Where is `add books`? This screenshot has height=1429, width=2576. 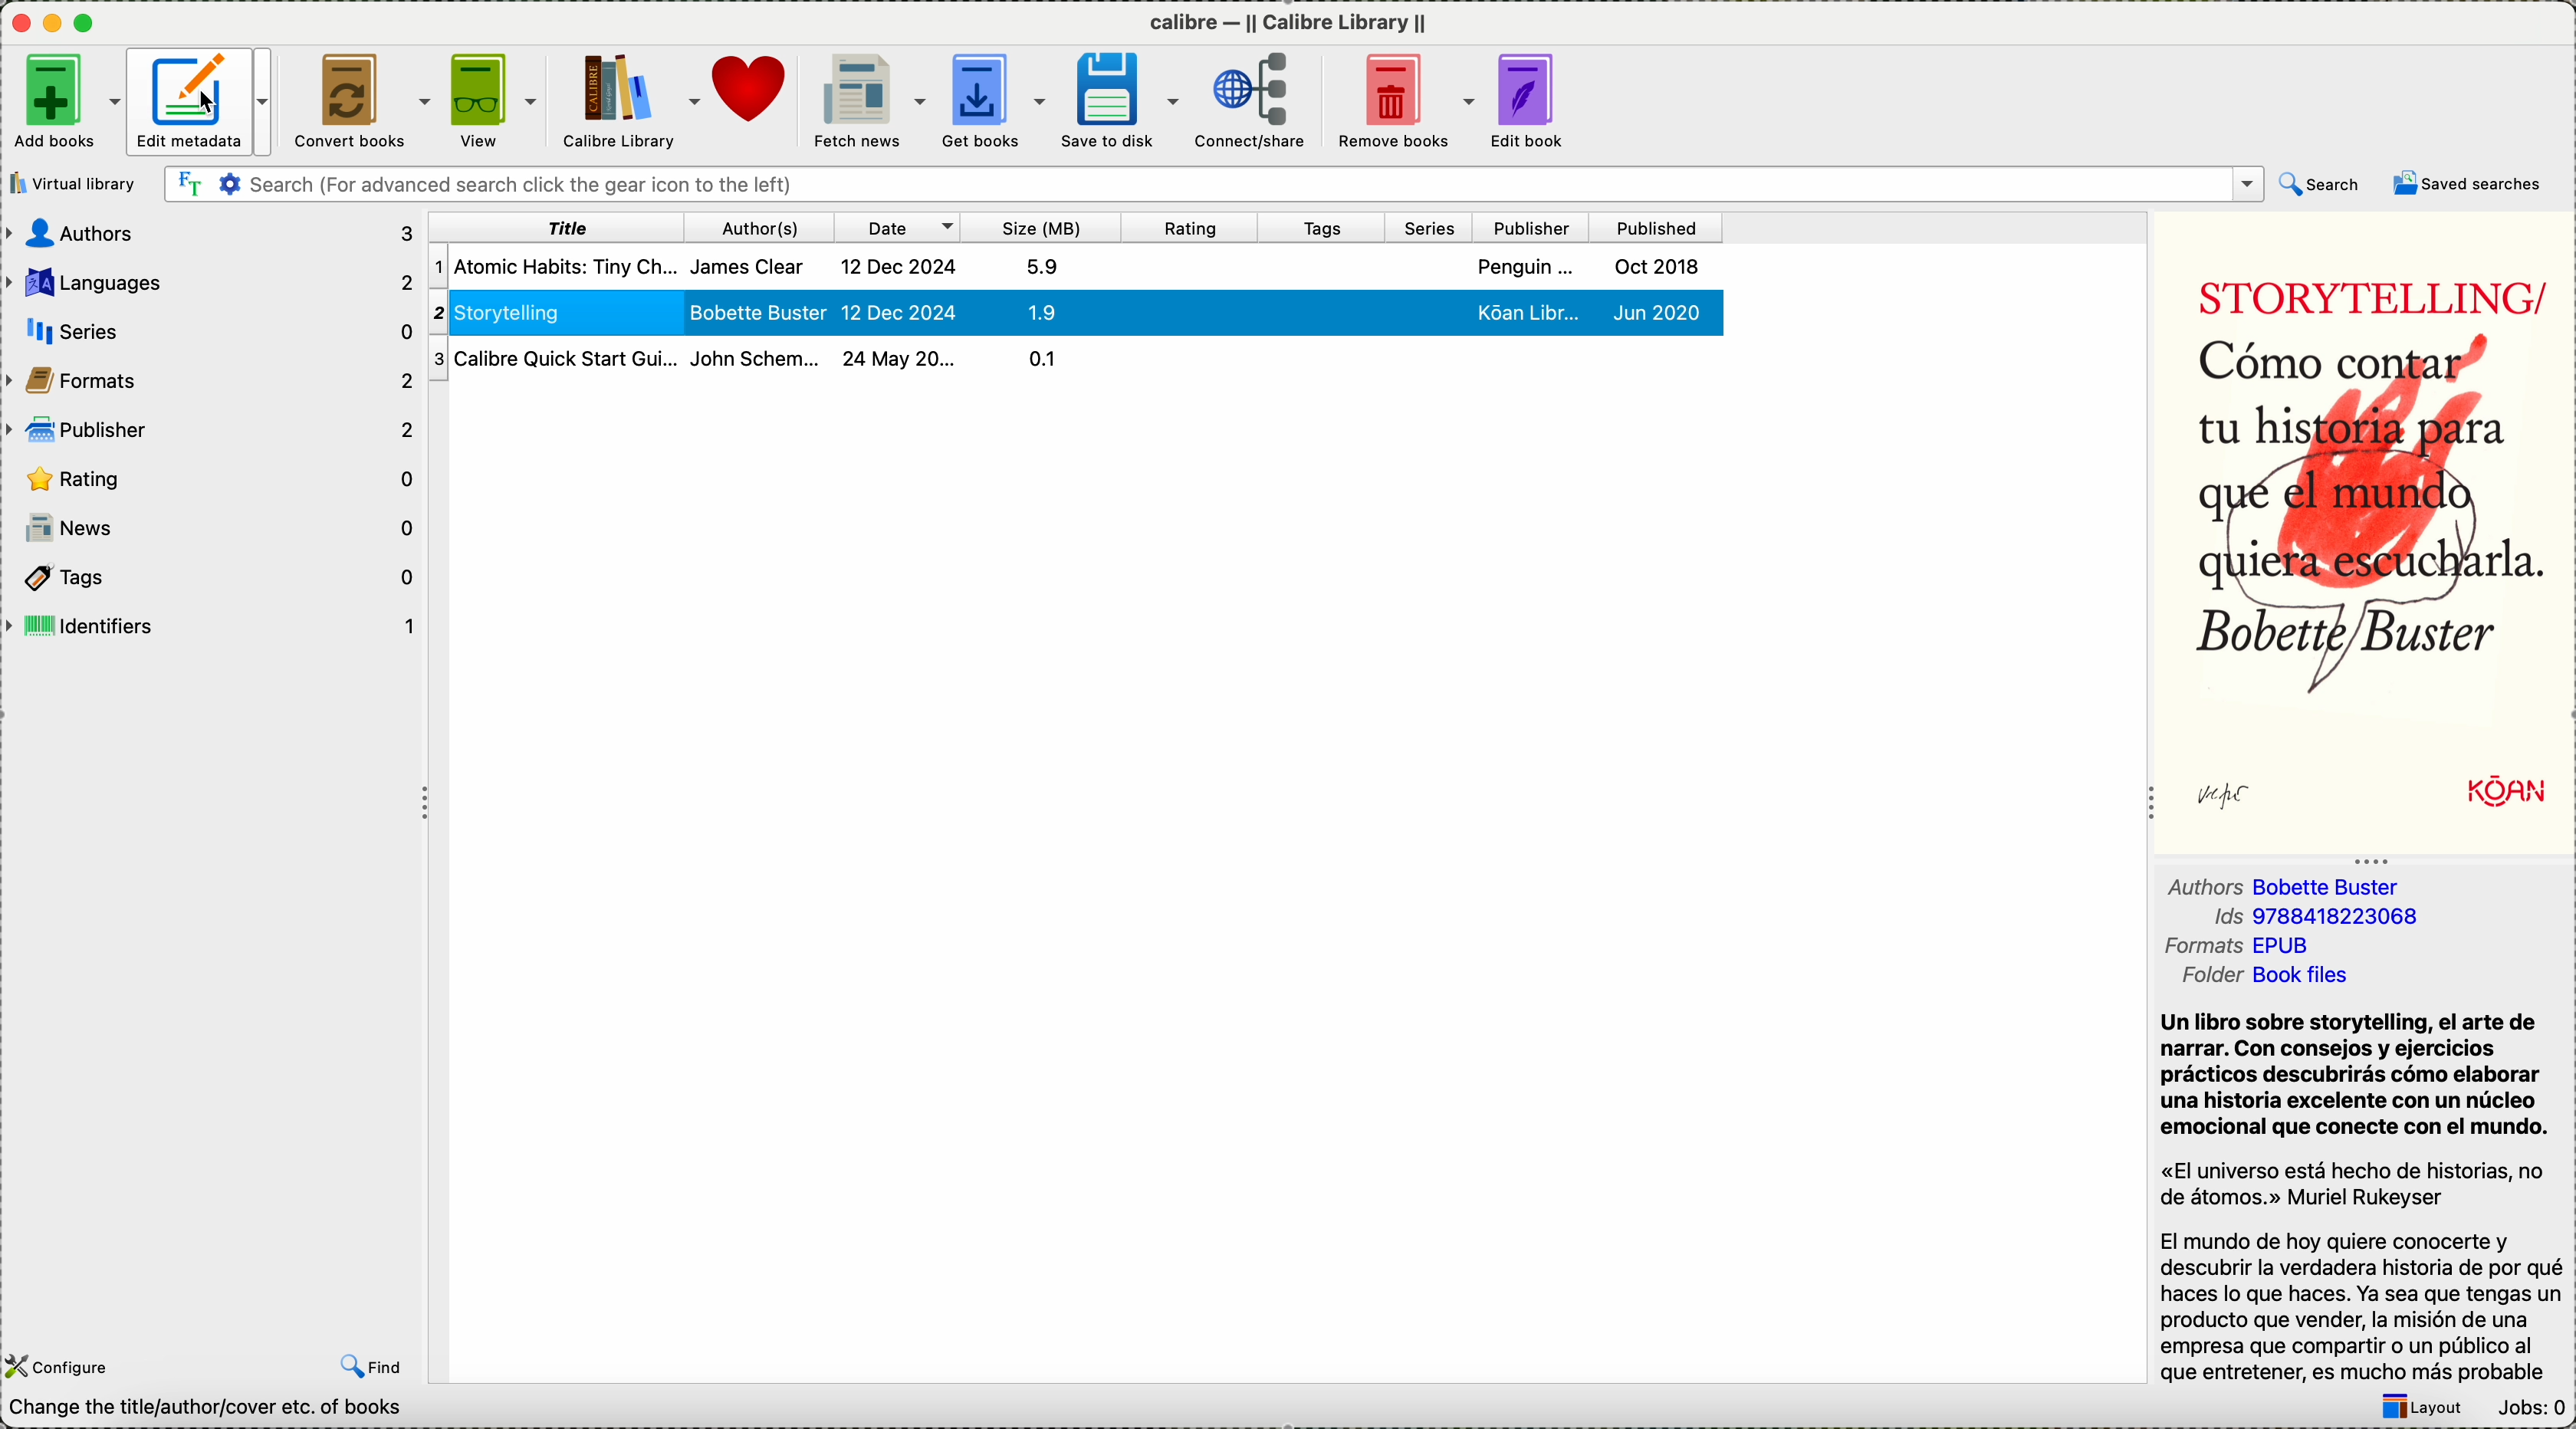 add books is located at coordinates (61, 100).